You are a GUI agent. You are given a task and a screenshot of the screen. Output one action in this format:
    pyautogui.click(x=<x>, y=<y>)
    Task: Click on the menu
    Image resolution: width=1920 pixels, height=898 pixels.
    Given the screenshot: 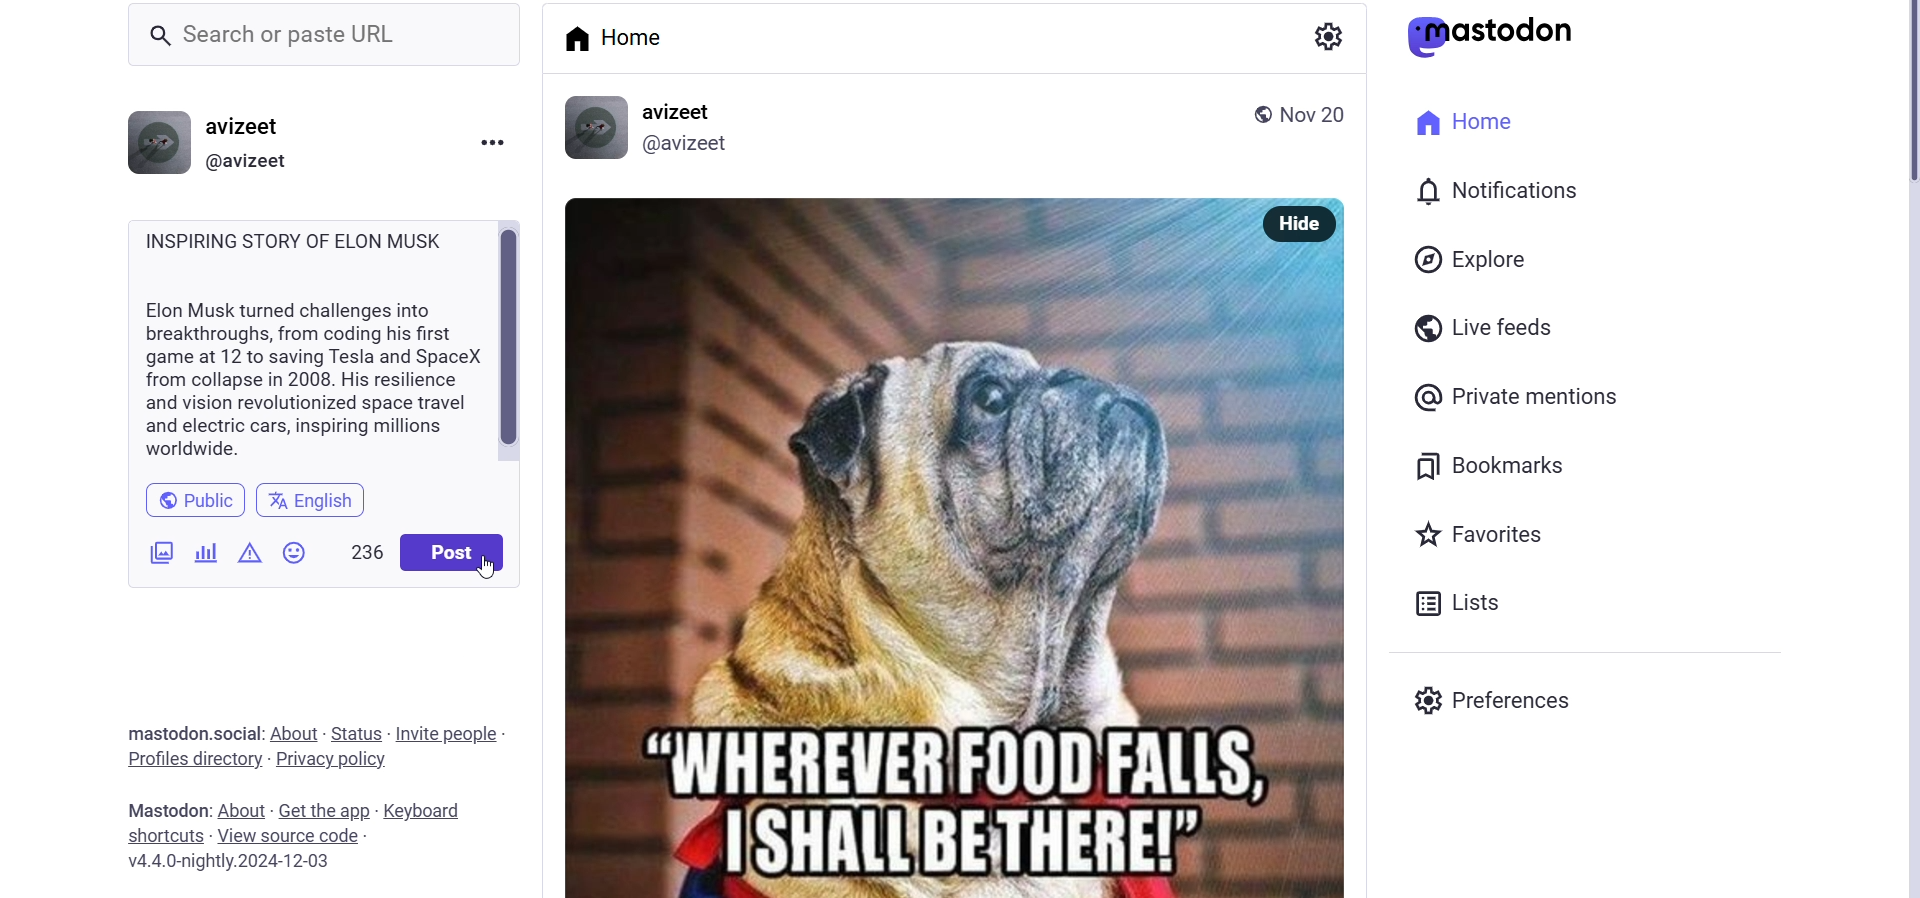 What is the action you would take?
    pyautogui.click(x=489, y=141)
    